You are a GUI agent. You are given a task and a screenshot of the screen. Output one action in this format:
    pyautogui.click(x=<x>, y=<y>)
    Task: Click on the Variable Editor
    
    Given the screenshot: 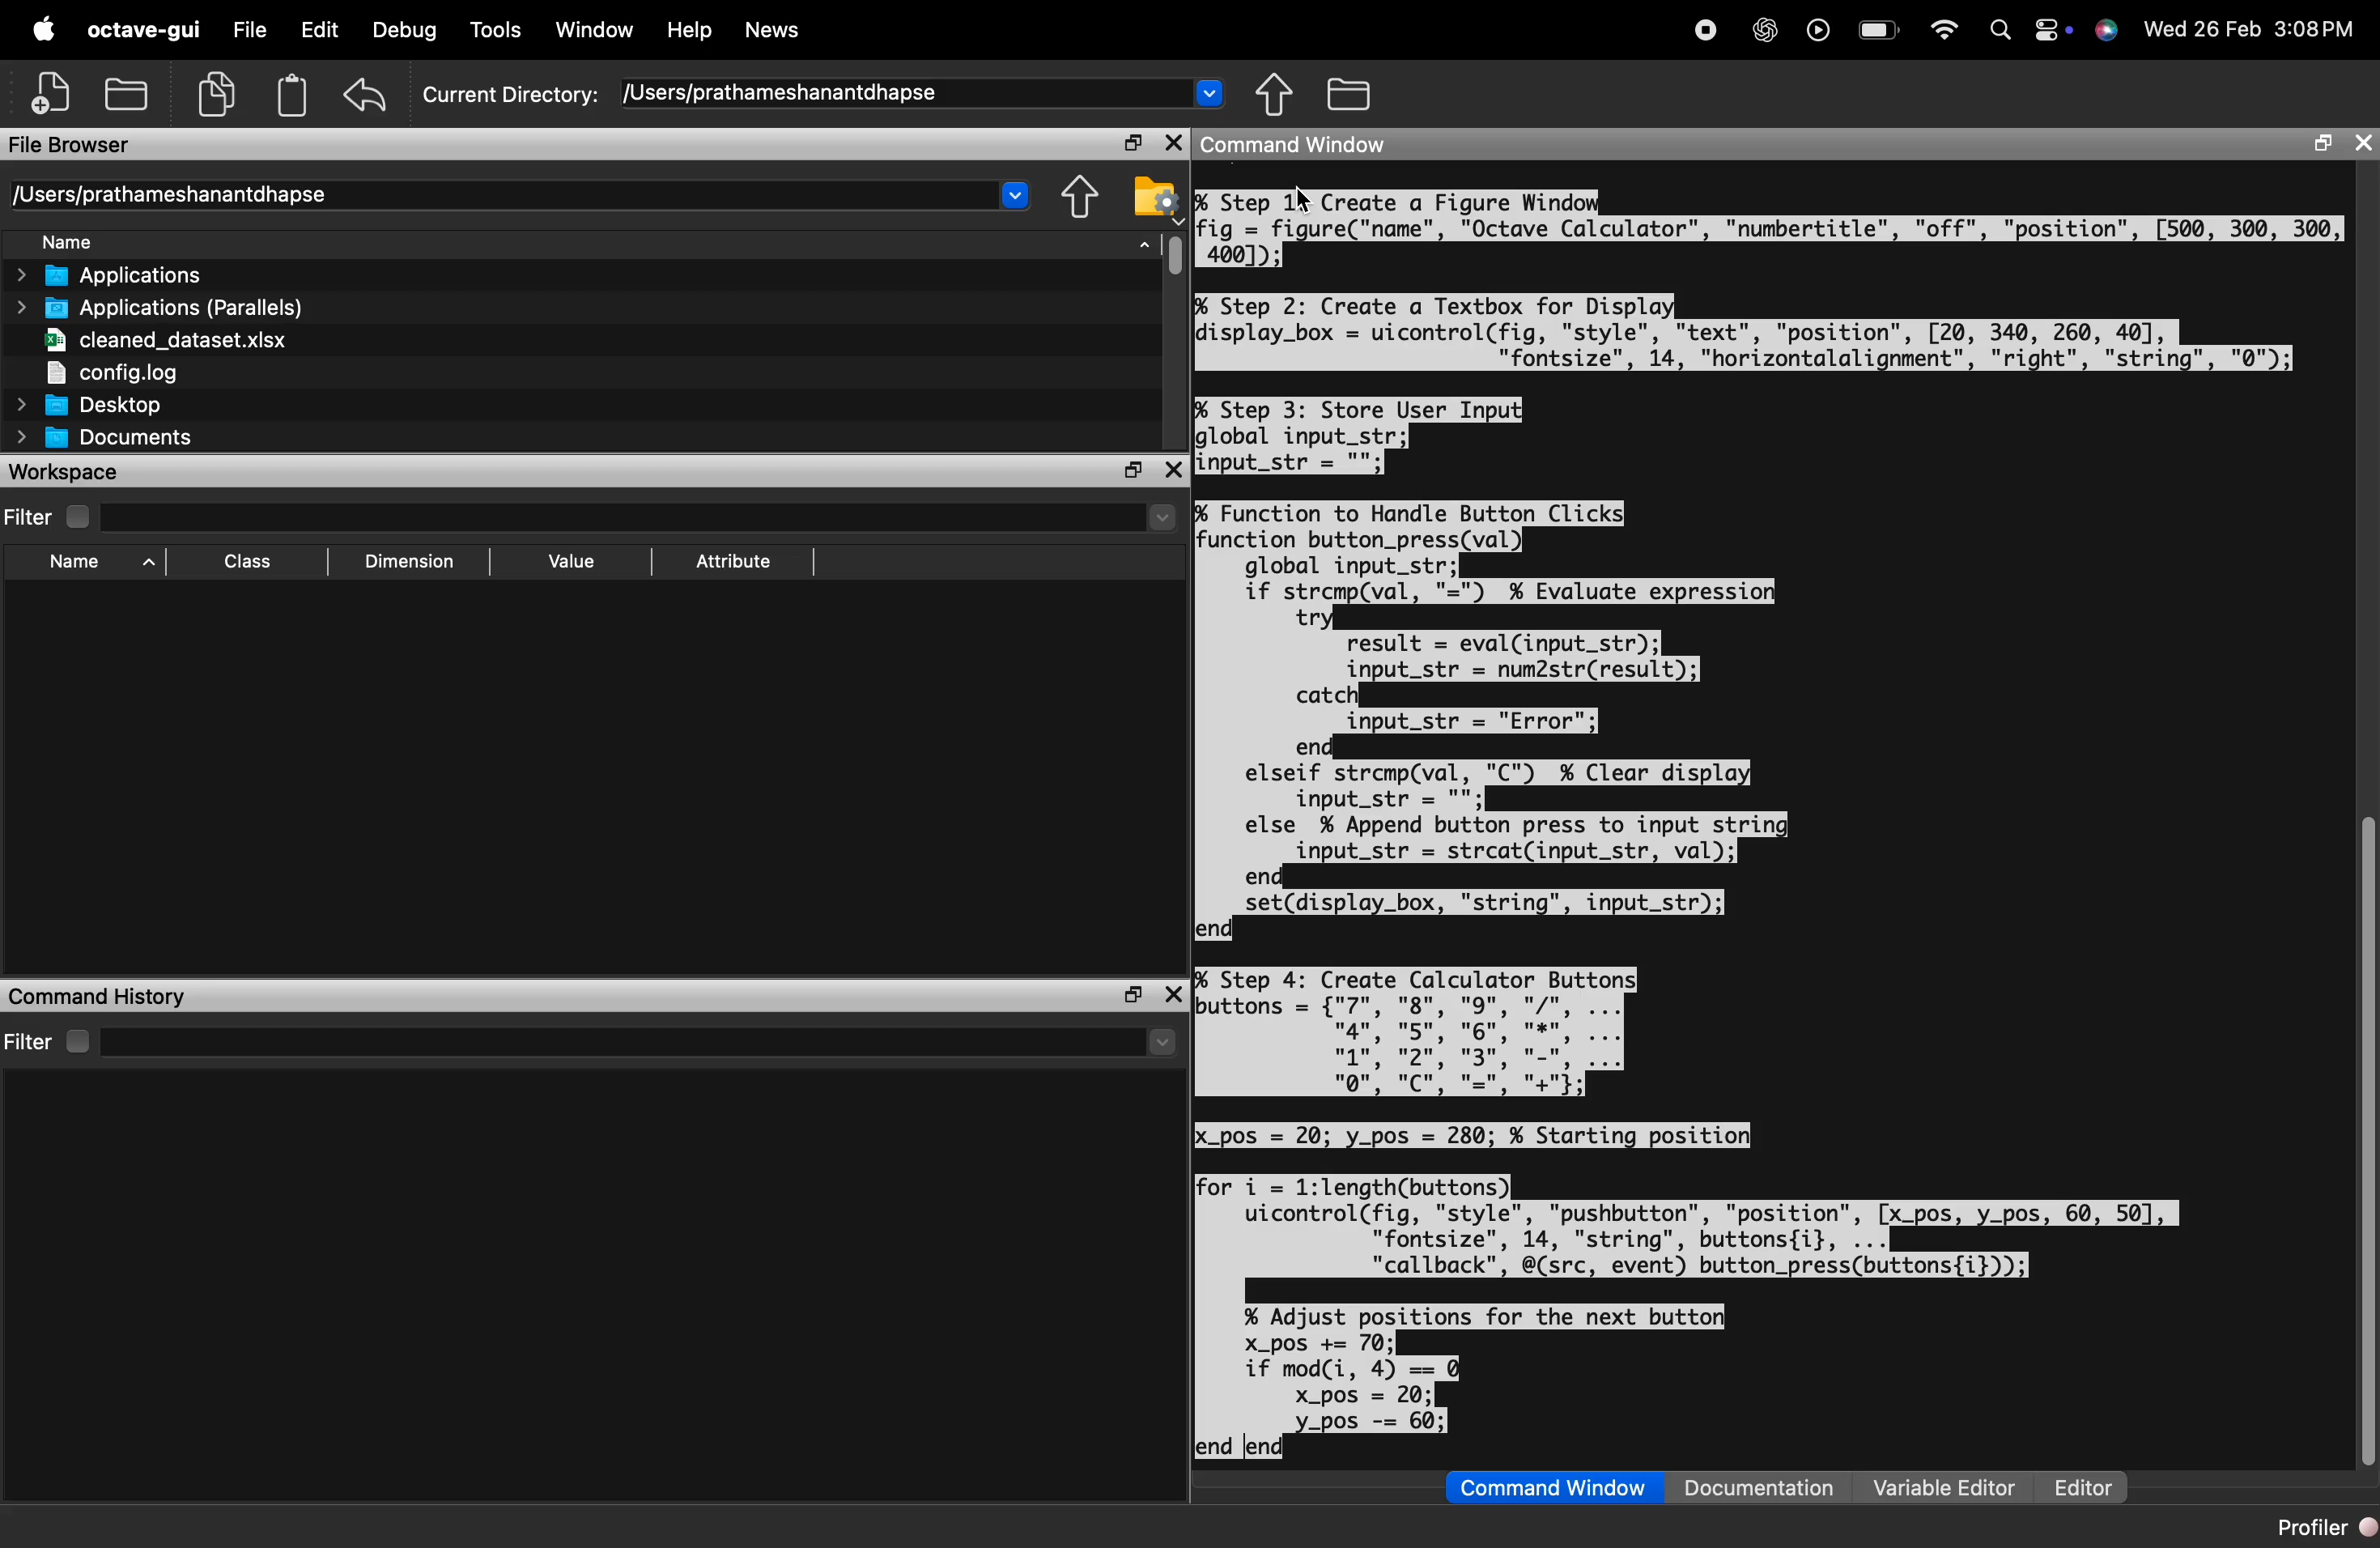 What is the action you would take?
    pyautogui.click(x=1940, y=1489)
    